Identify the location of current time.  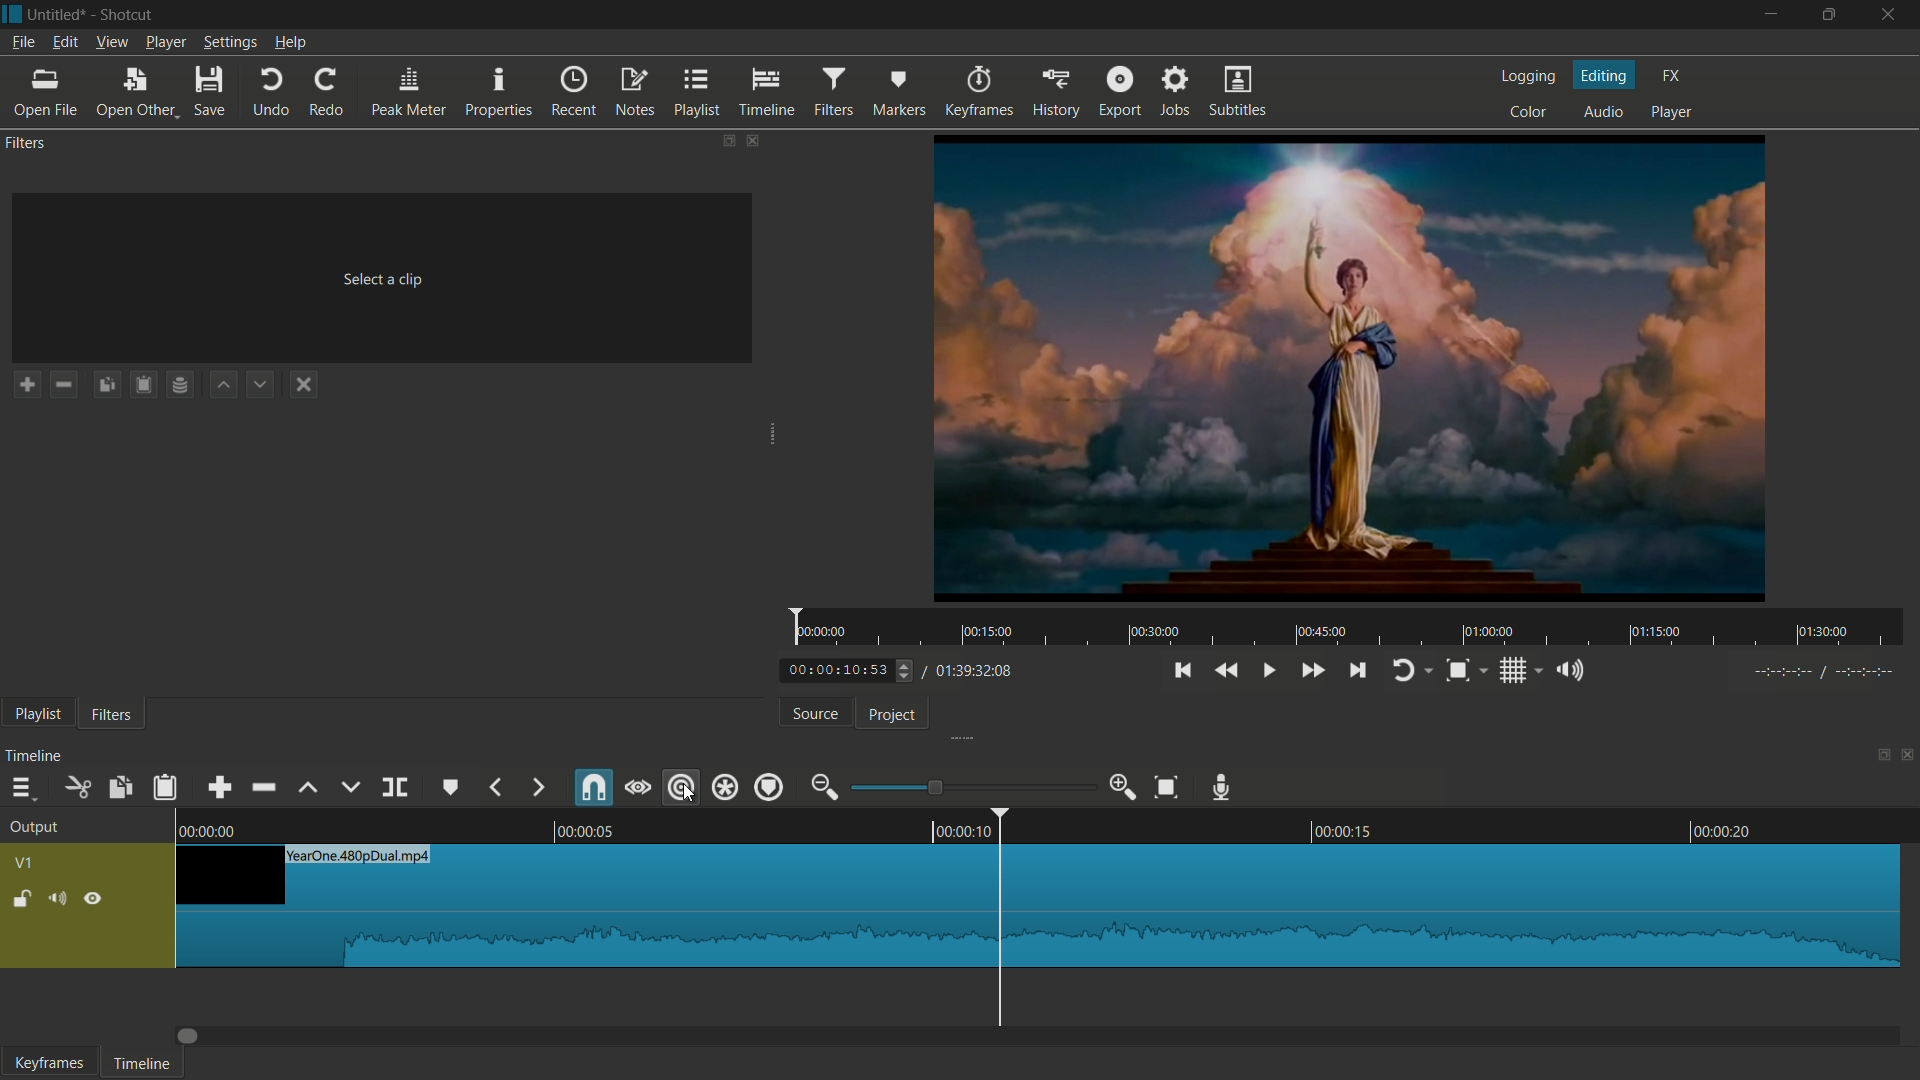
(837, 671).